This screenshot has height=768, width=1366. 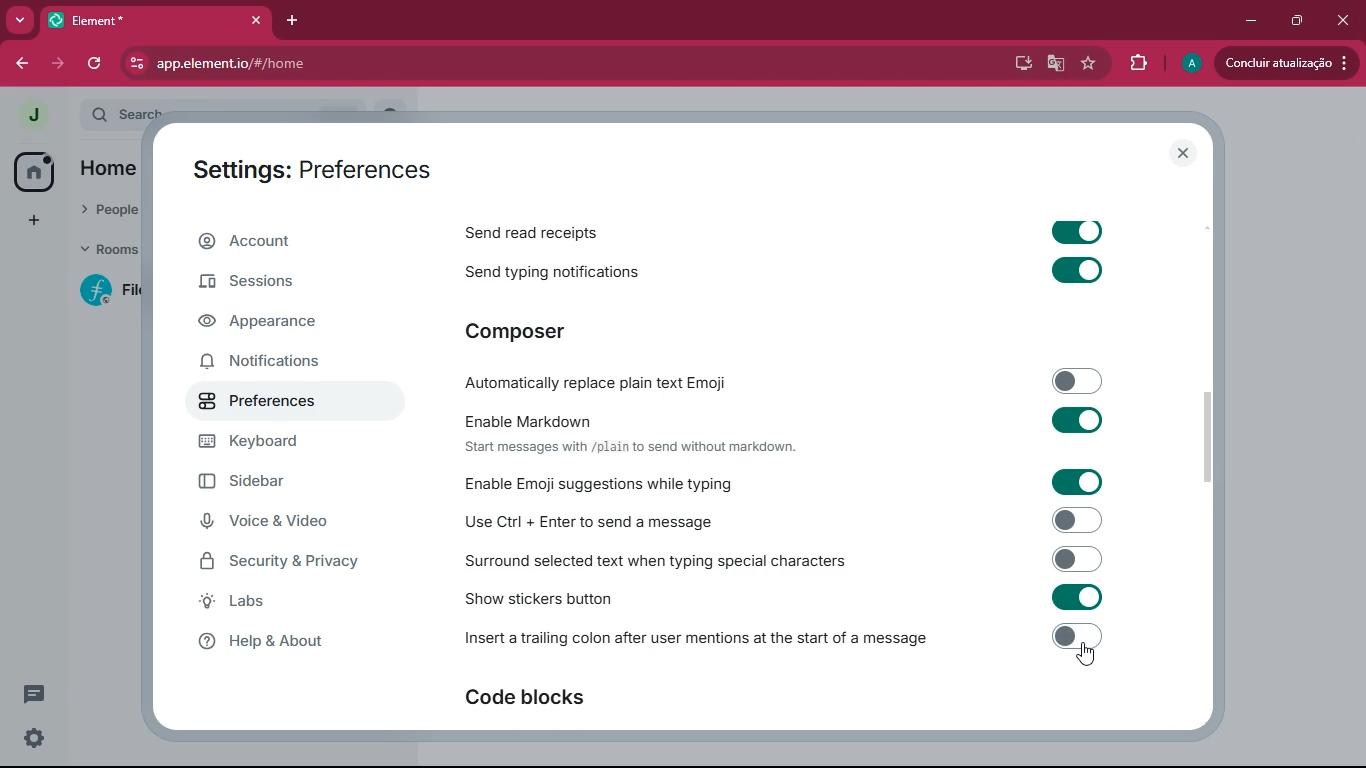 What do you see at coordinates (1206, 431) in the screenshot?
I see `scroll bar` at bounding box center [1206, 431].